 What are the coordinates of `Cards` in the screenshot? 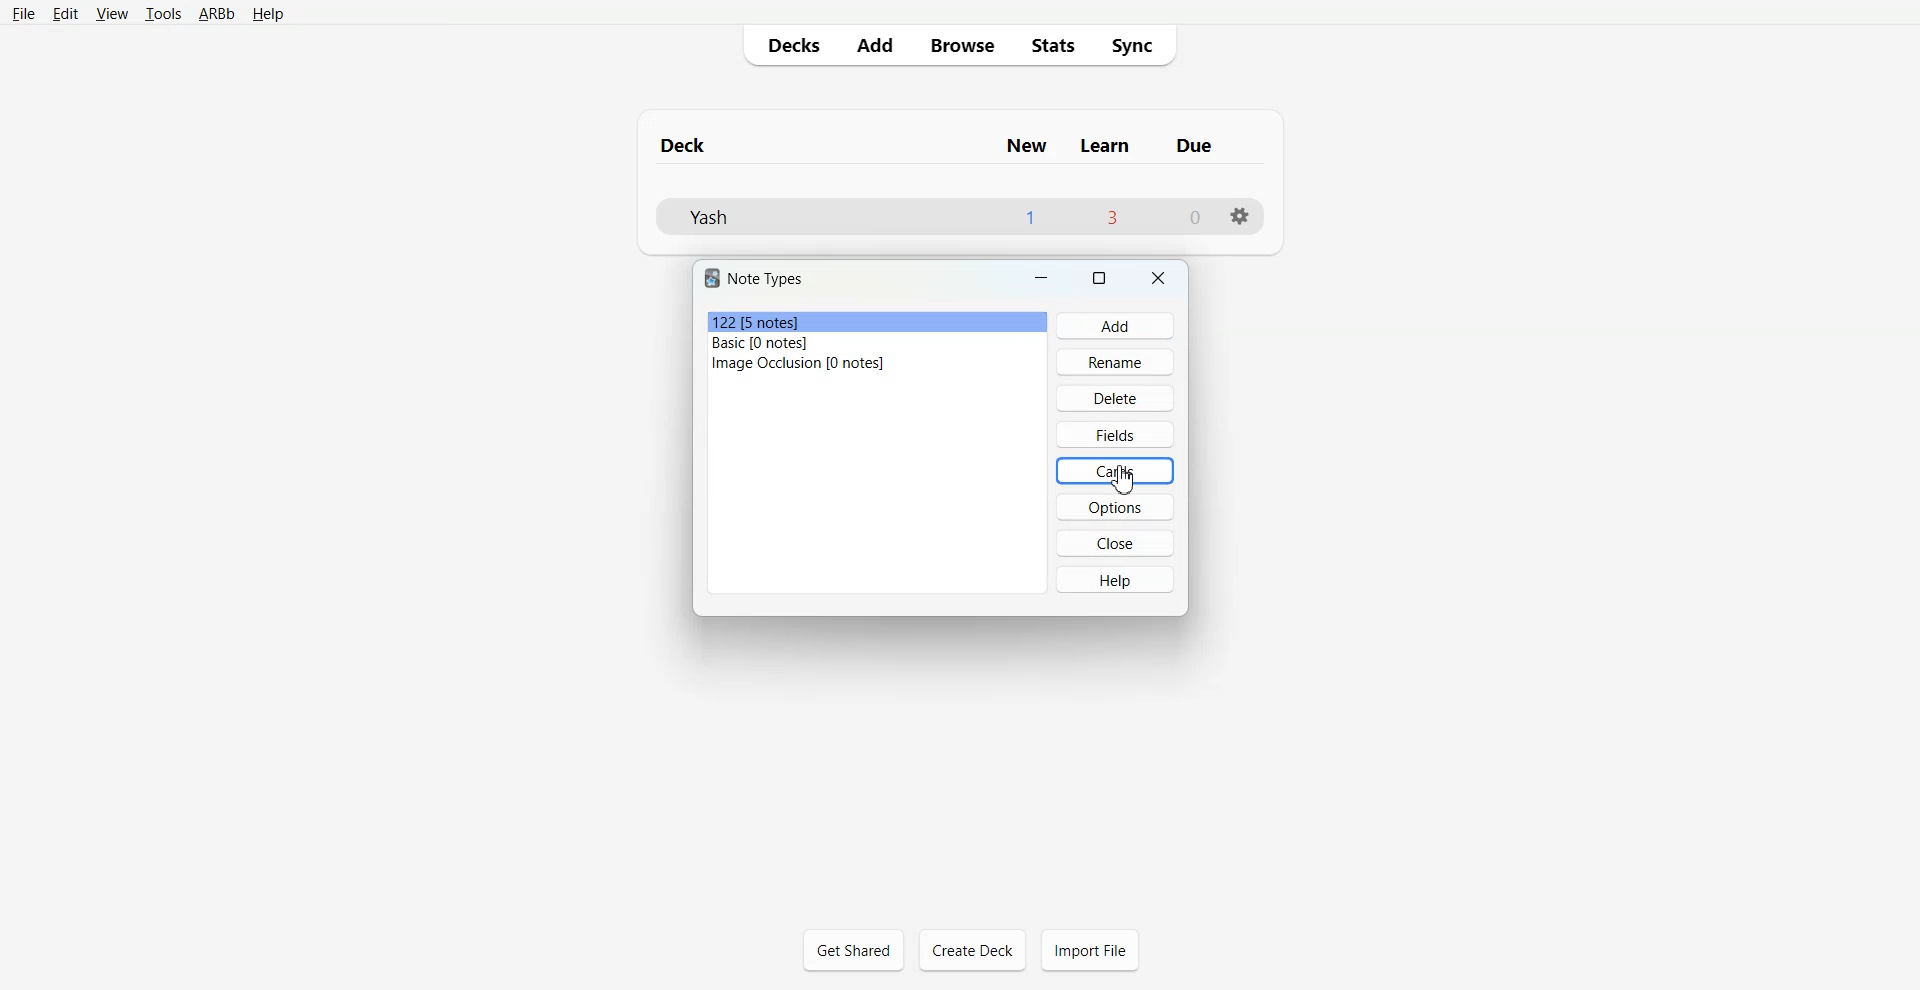 It's located at (1116, 470).